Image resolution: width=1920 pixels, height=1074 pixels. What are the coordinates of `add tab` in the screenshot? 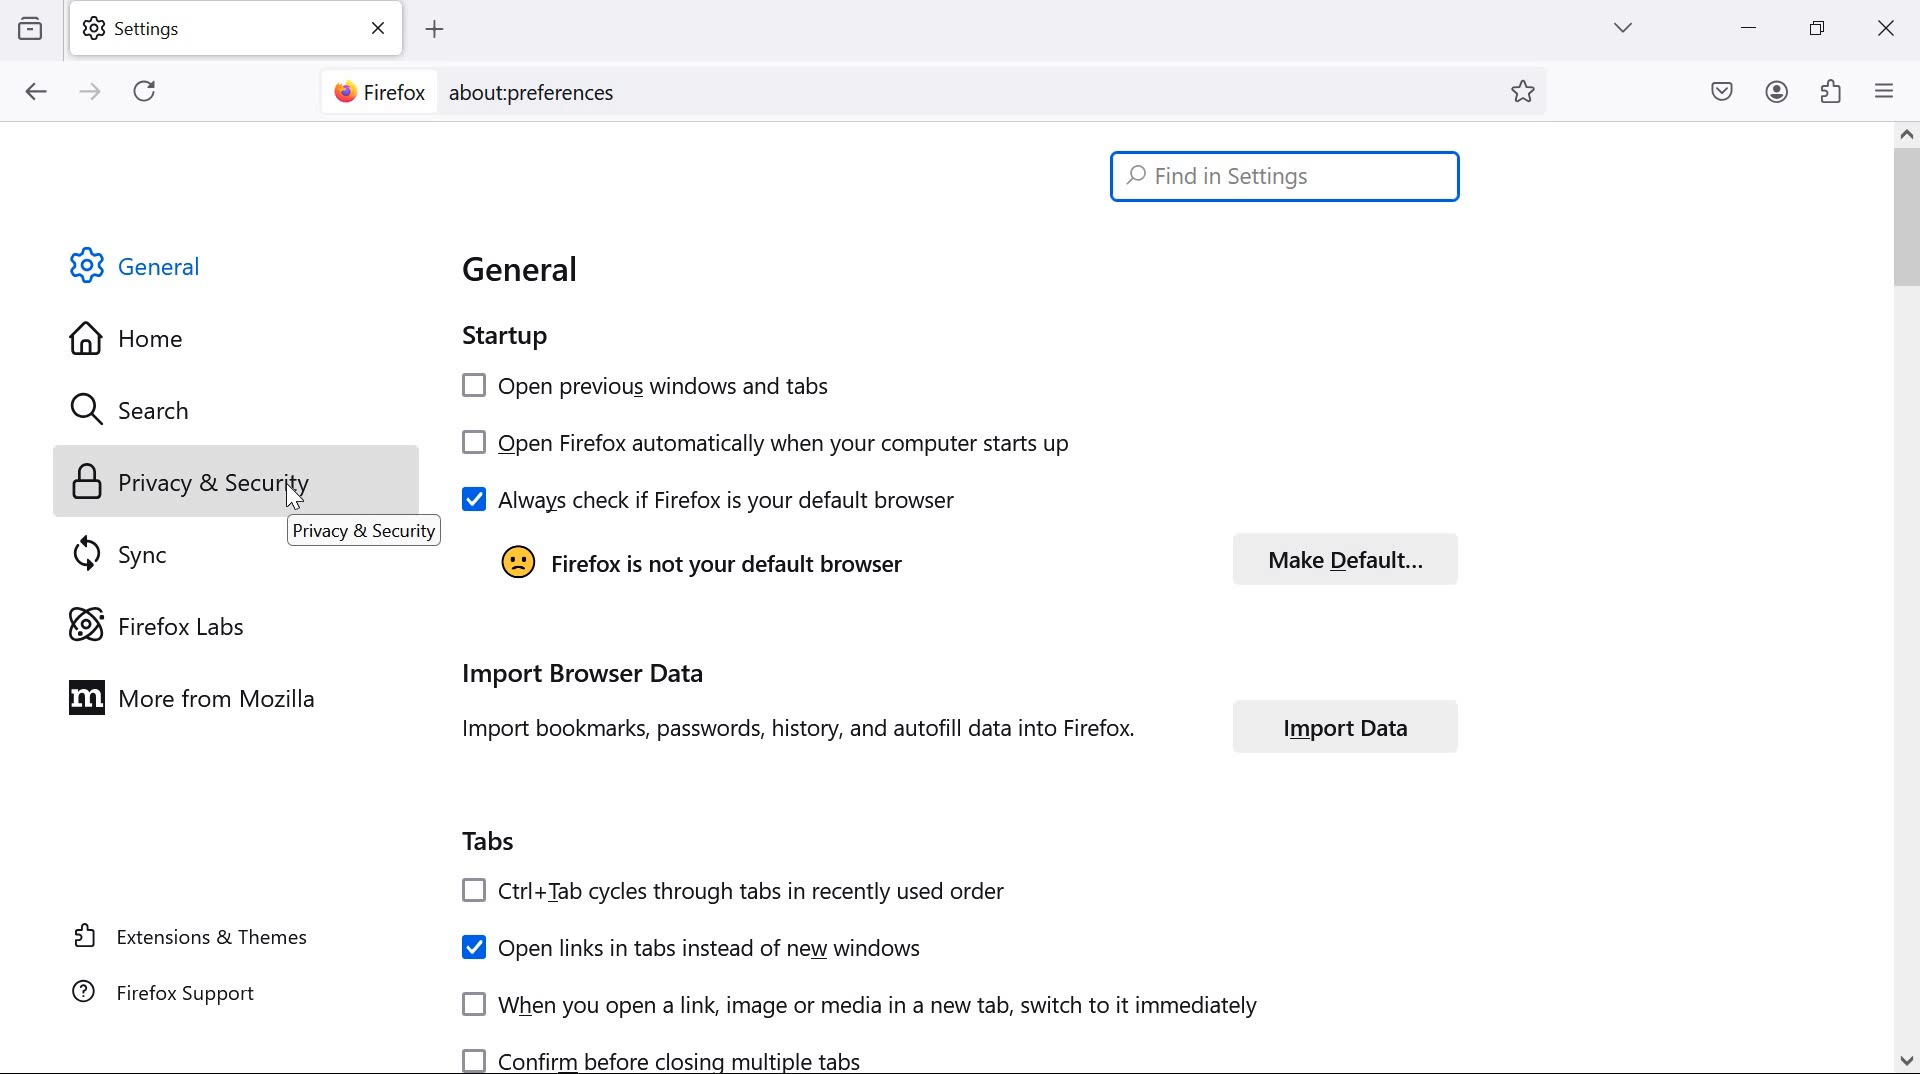 It's located at (434, 30).